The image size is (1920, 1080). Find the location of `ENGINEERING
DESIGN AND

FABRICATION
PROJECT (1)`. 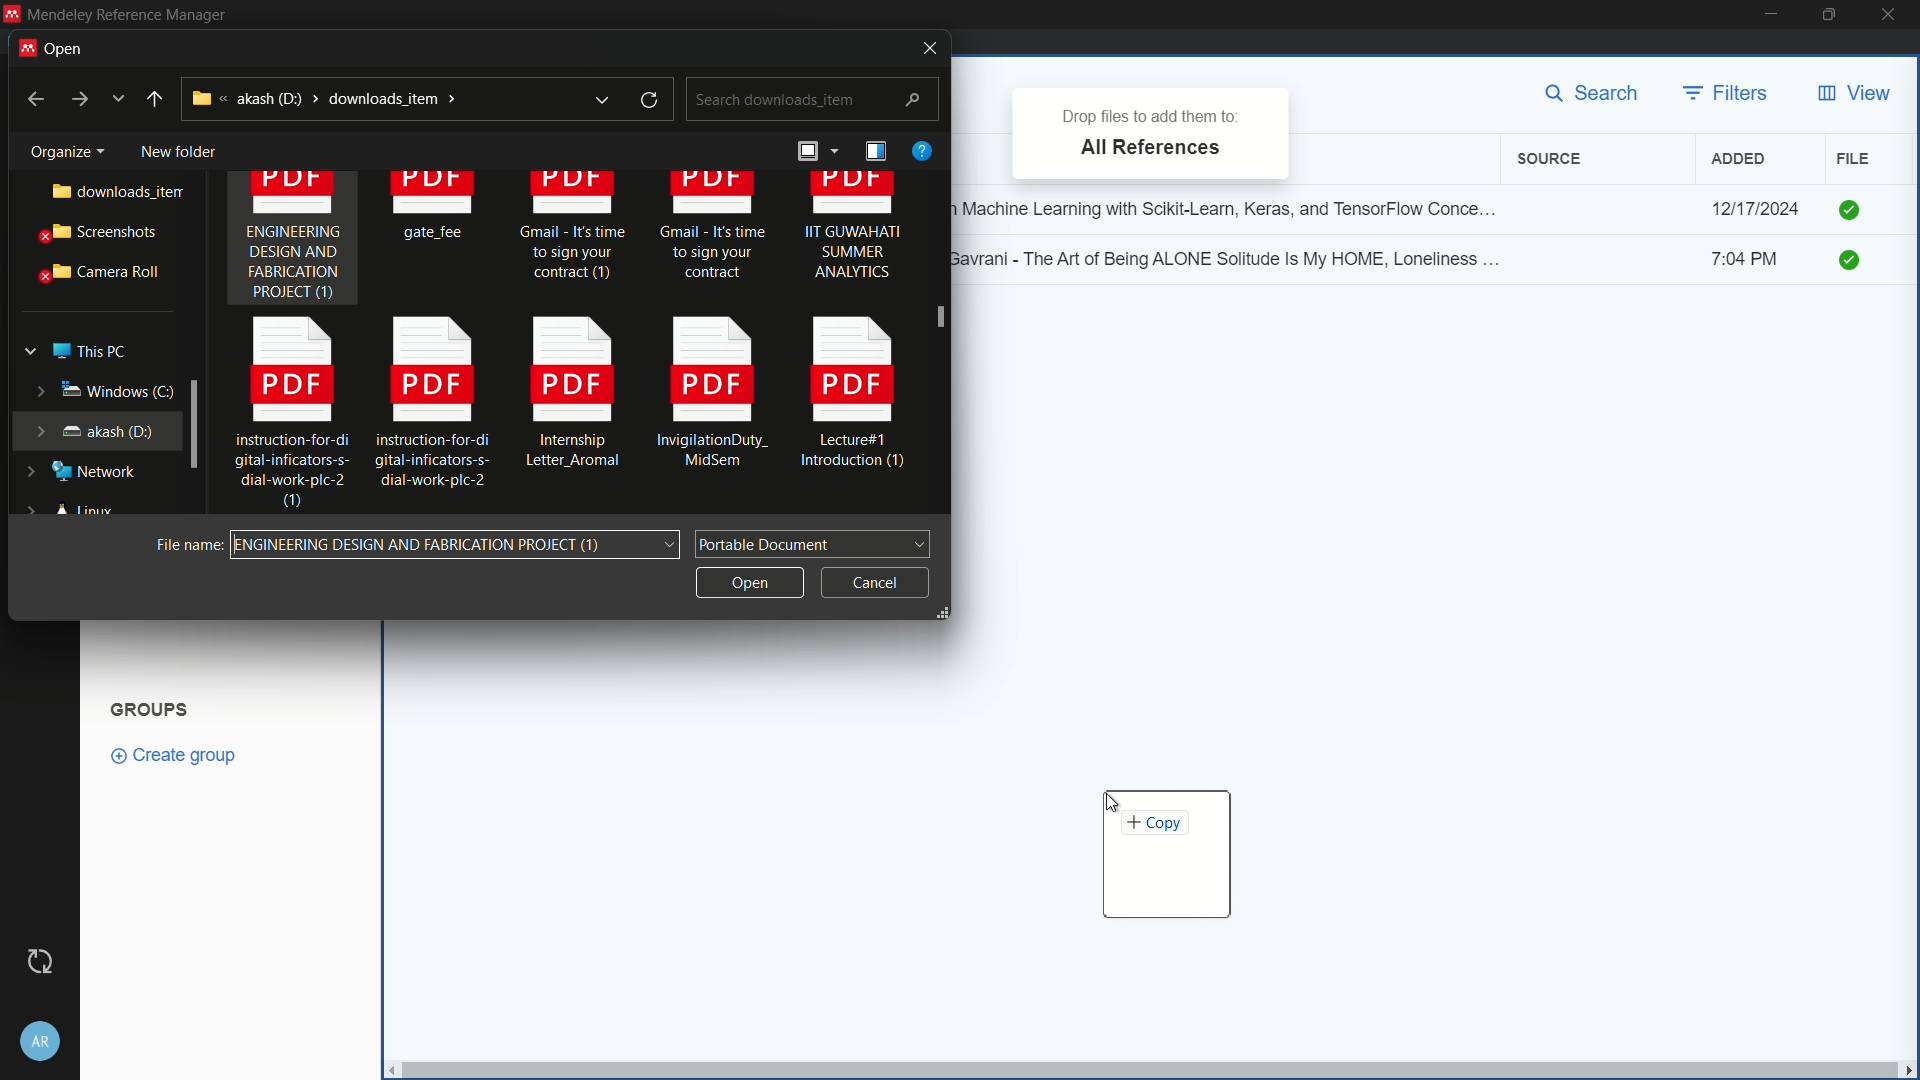

ENGINEERING
DESIGN AND

FABRICATION
PROJECT (1) is located at coordinates (293, 241).